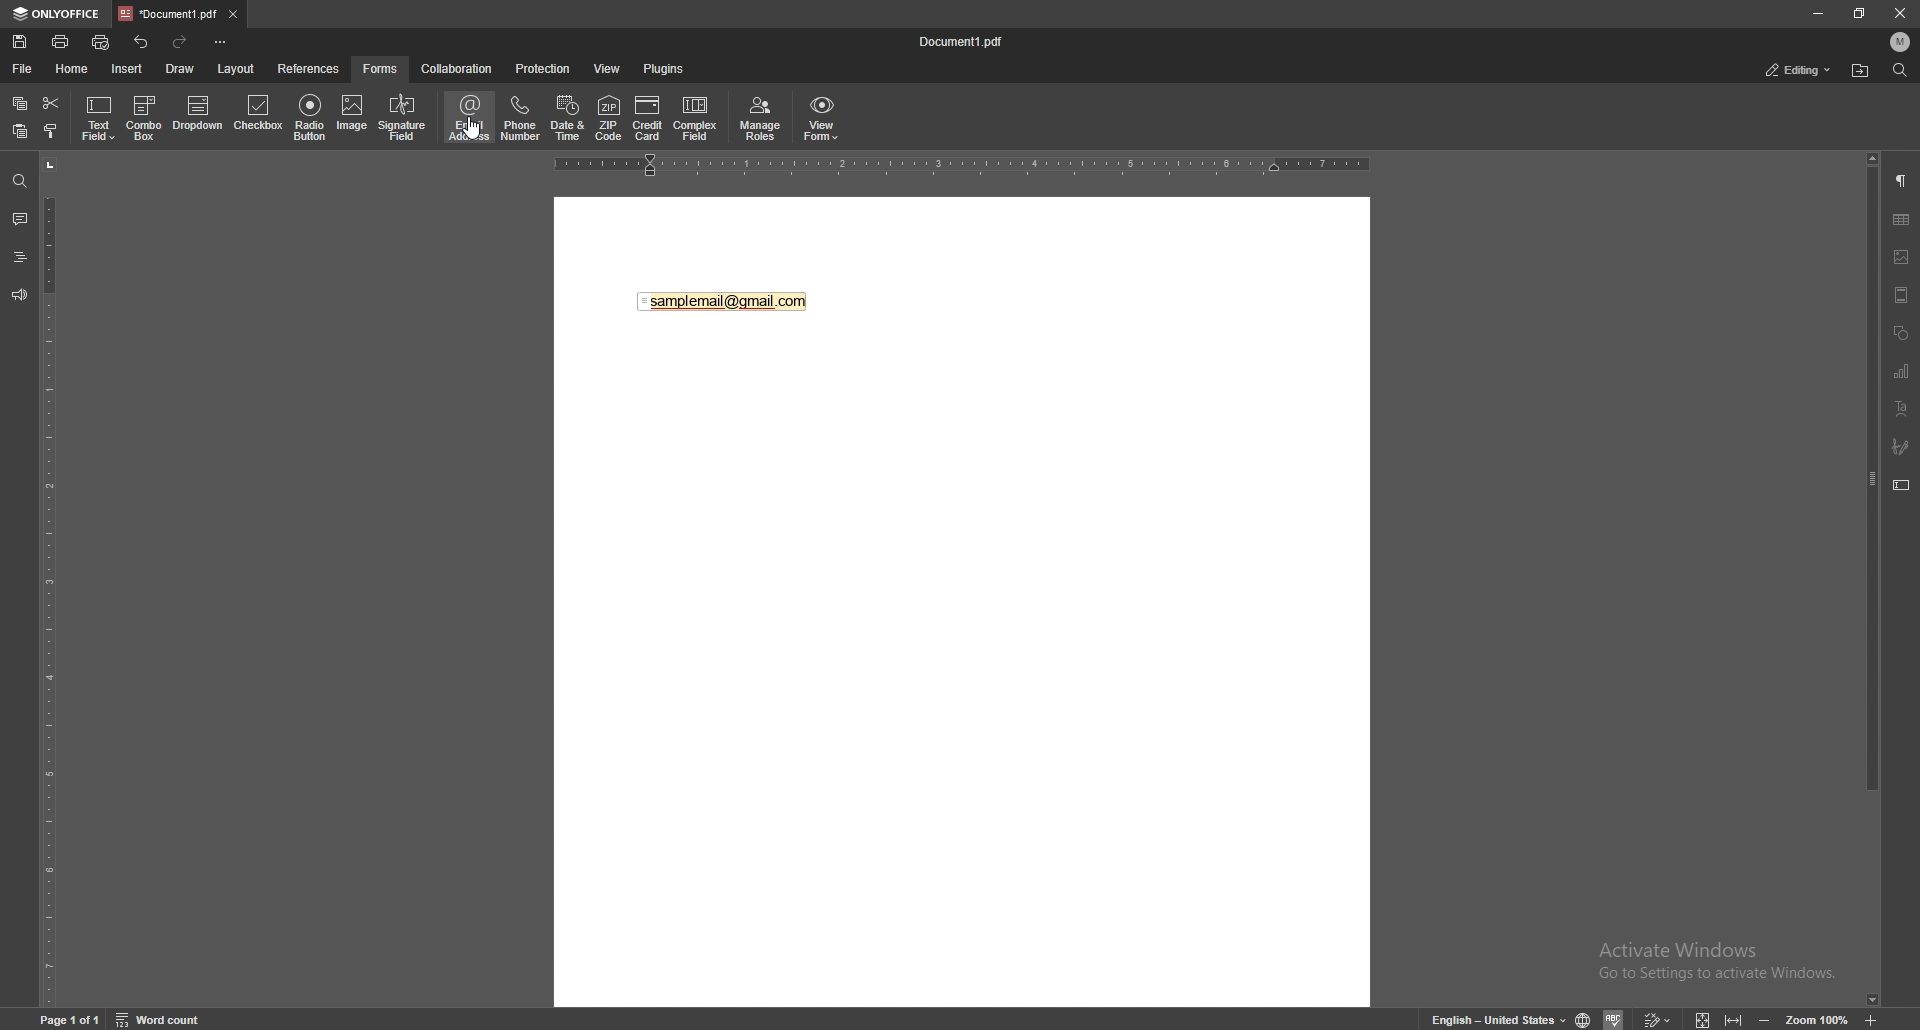 The height and width of the screenshot is (1030, 1920). I want to click on track changes, so click(1658, 1018).